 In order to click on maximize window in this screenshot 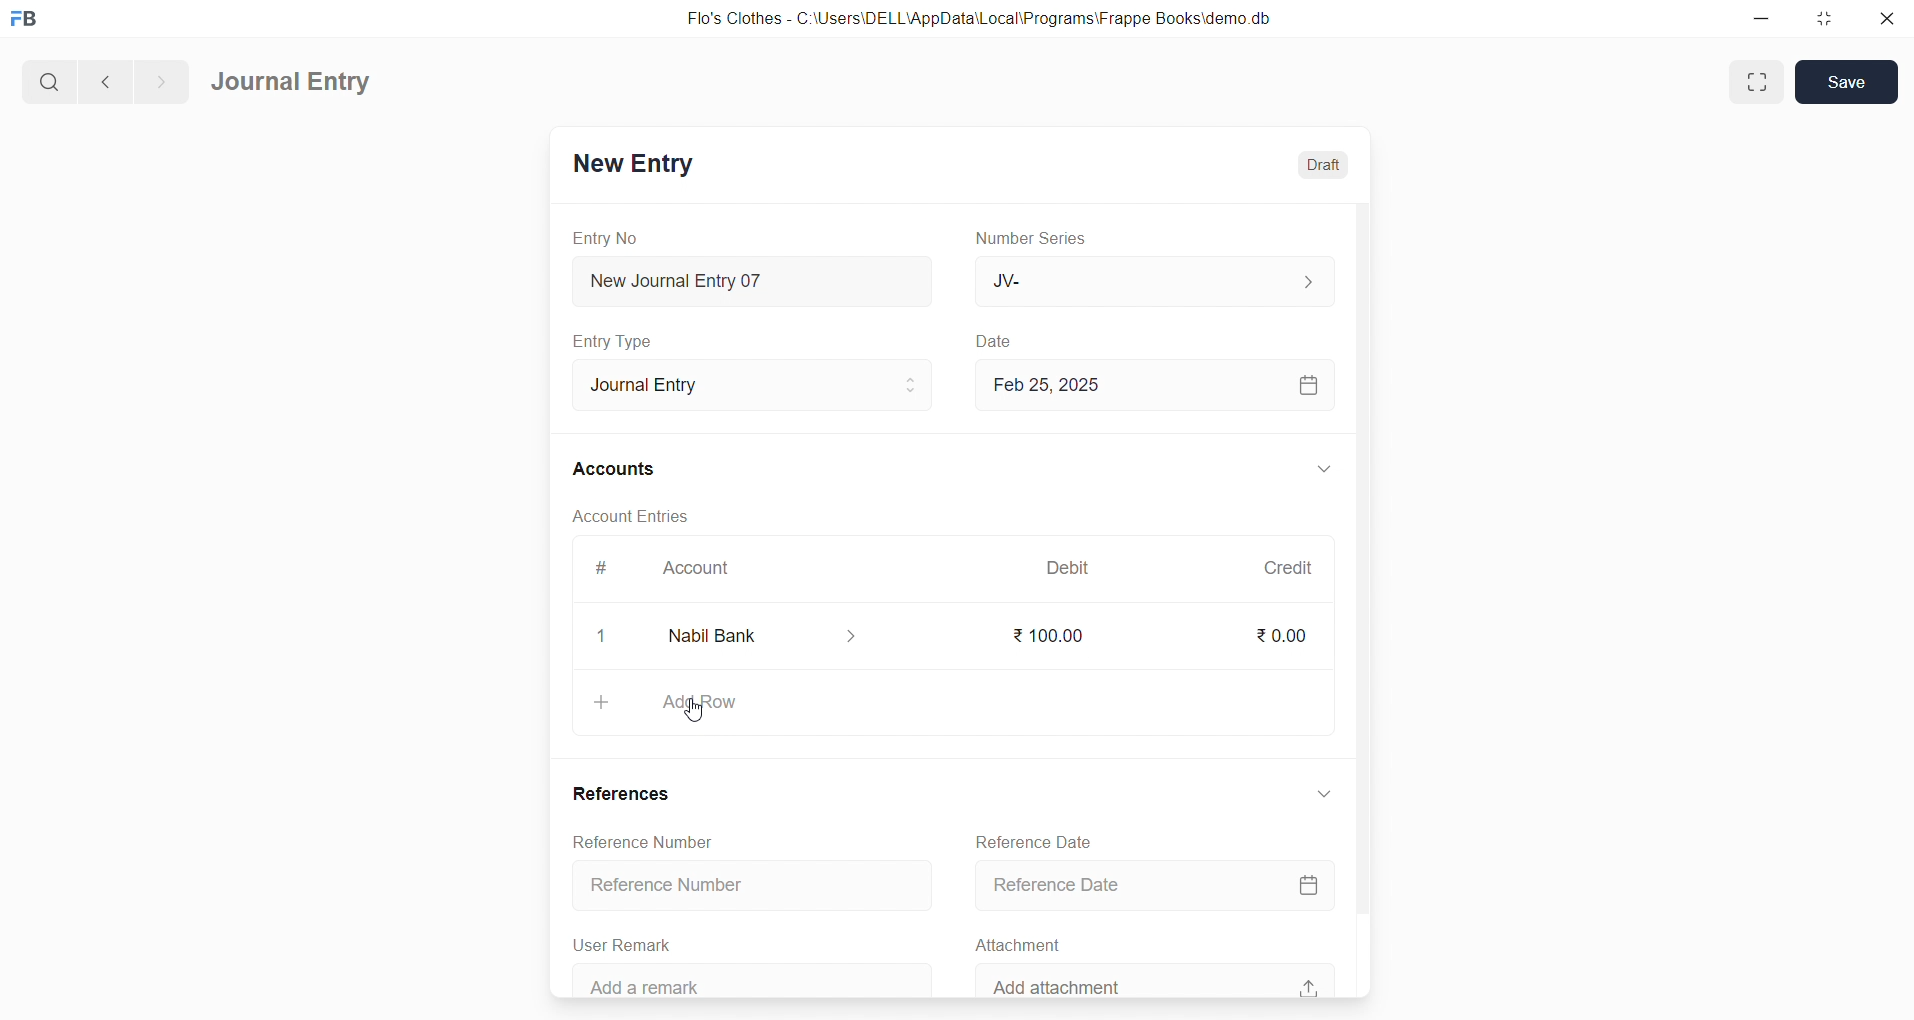, I will do `click(1760, 82)`.